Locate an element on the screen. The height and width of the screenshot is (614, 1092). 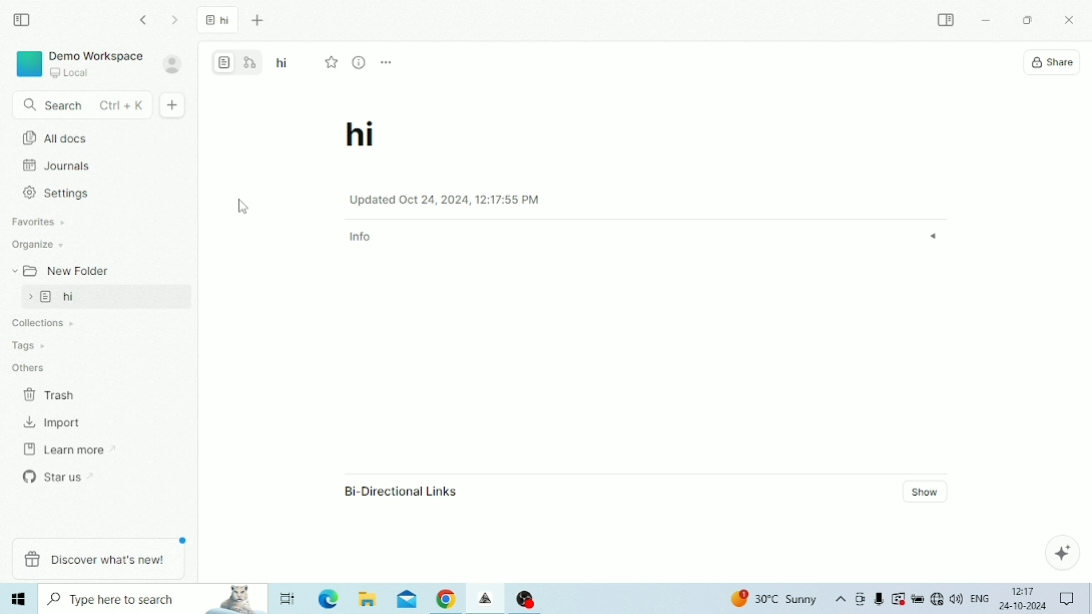
Notifications is located at coordinates (1067, 598).